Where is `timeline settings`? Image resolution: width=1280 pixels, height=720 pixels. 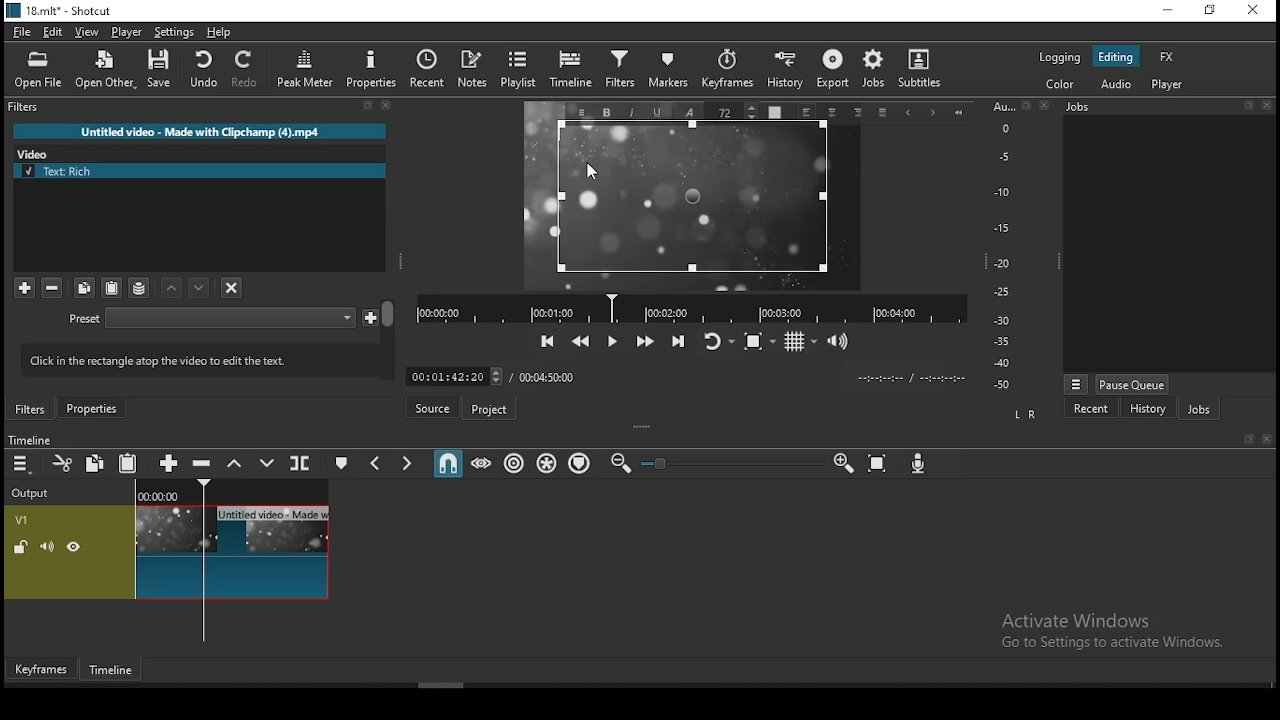
timeline settings is located at coordinates (22, 462).